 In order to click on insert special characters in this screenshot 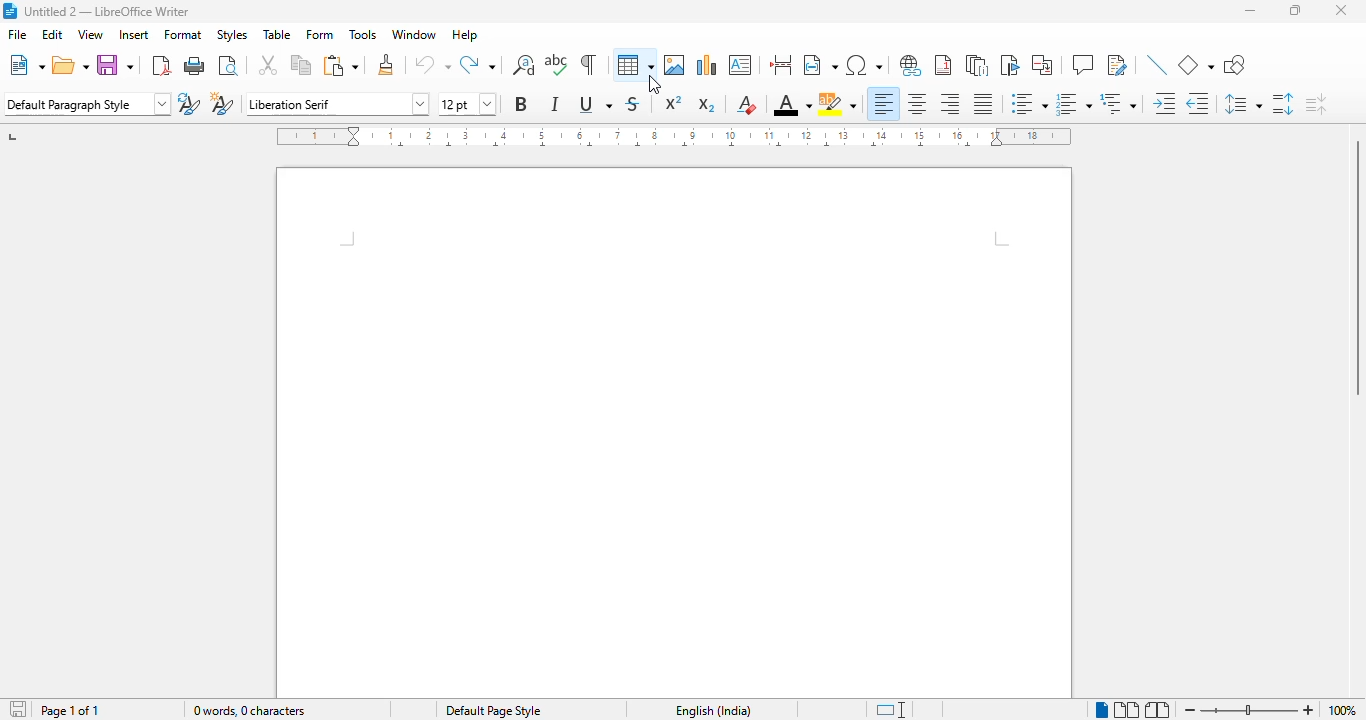, I will do `click(863, 65)`.